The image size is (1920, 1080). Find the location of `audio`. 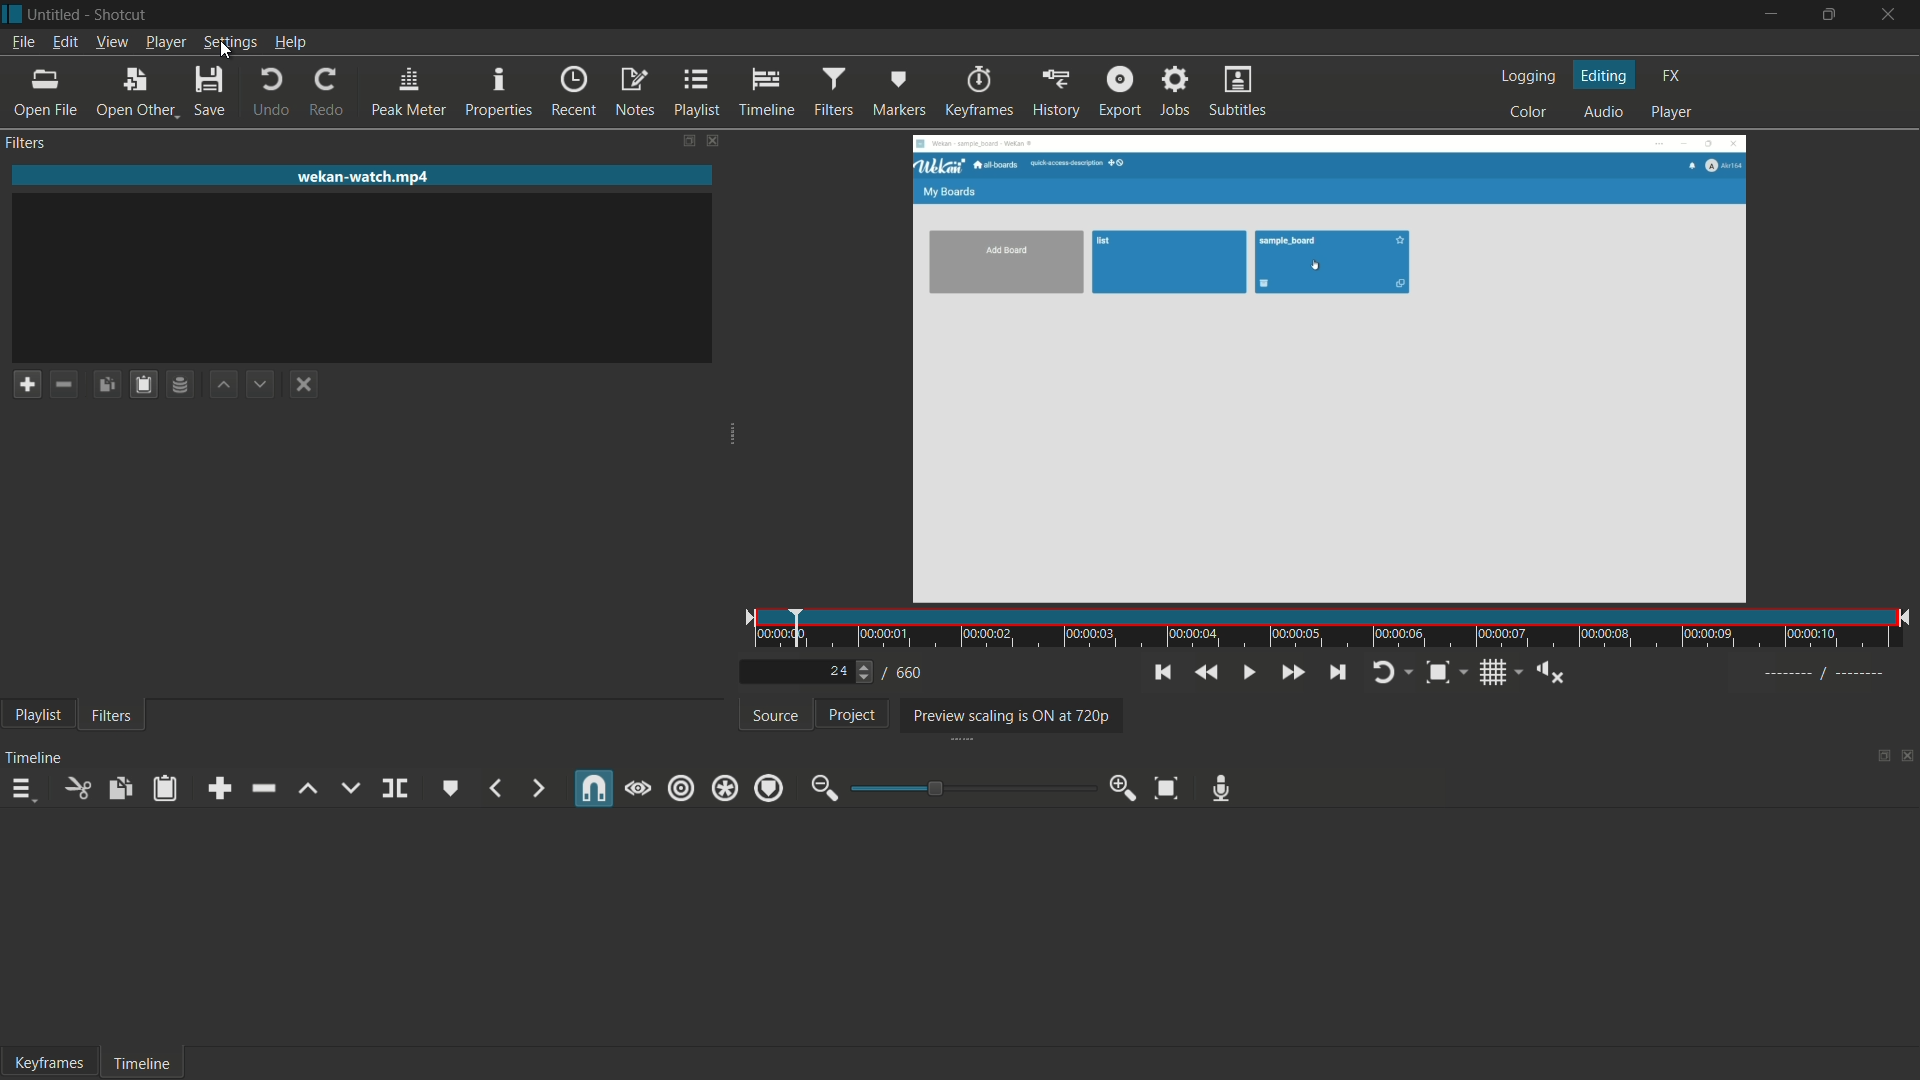

audio is located at coordinates (1604, 113).